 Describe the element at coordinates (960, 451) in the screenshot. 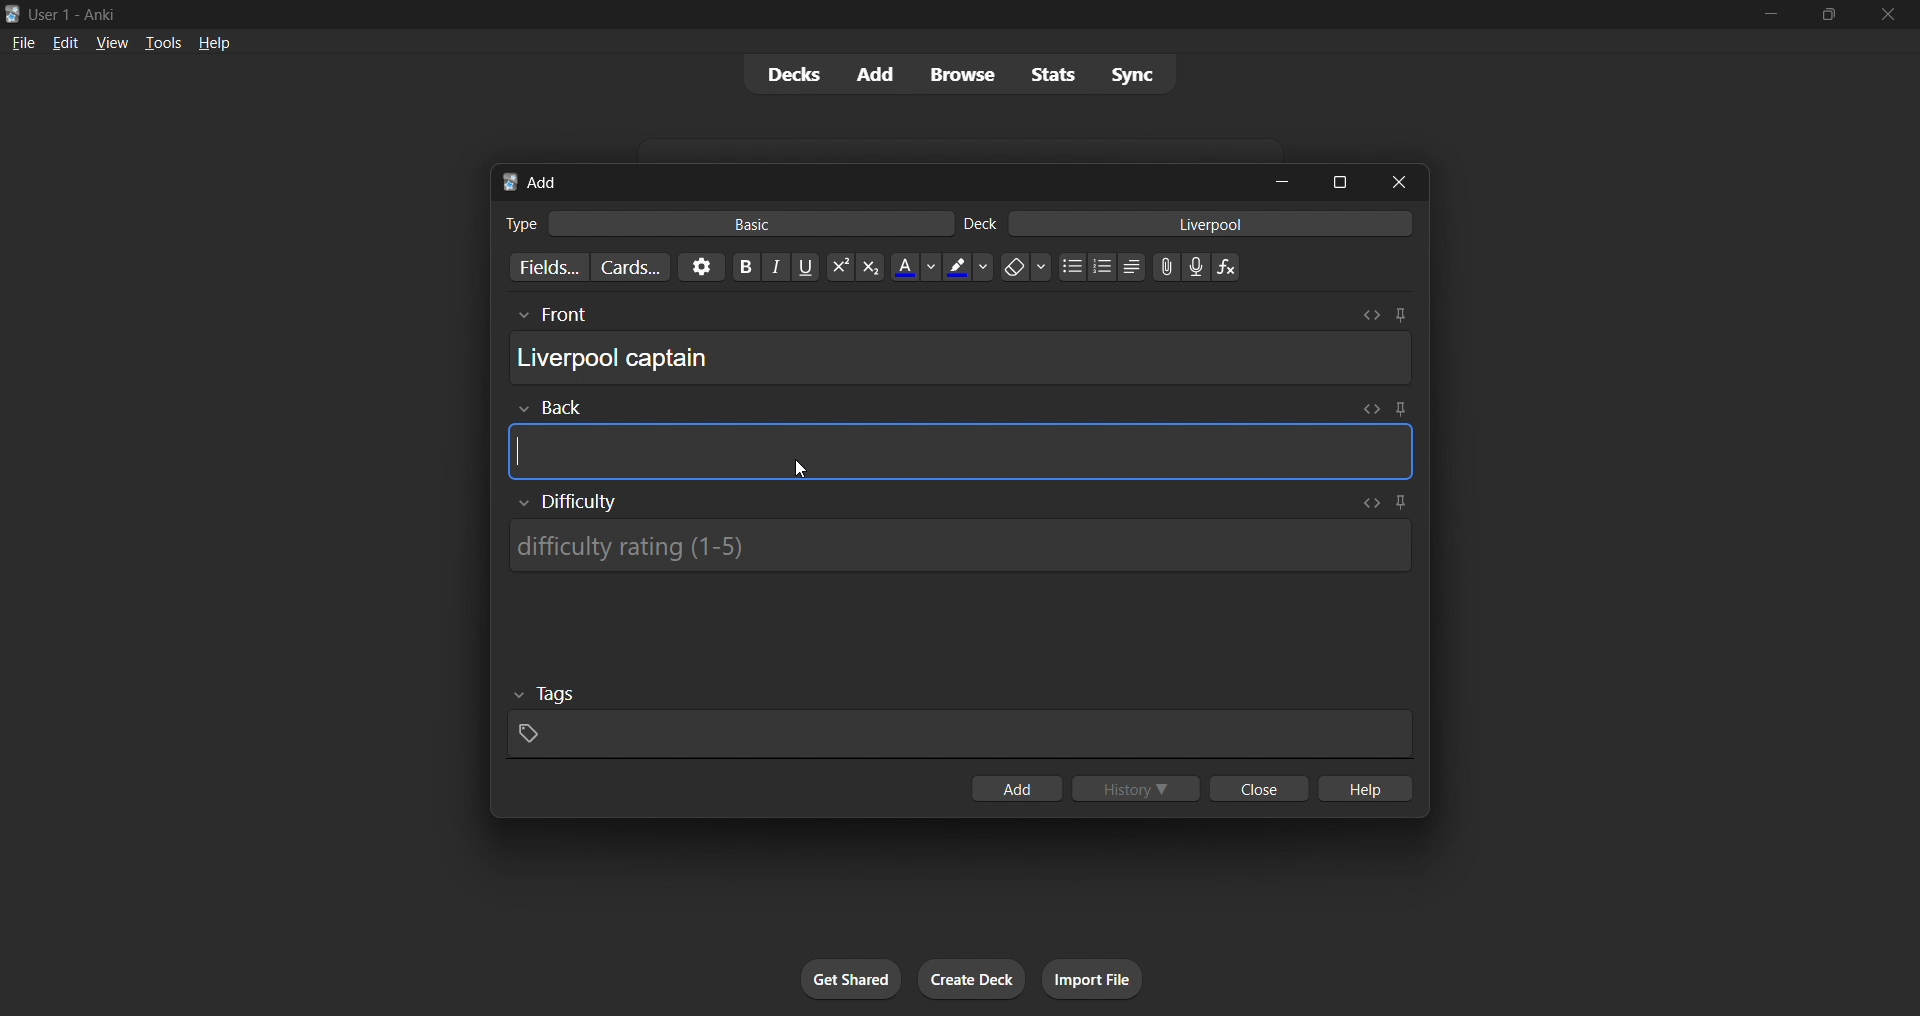

I see `card back field input box` at that location.